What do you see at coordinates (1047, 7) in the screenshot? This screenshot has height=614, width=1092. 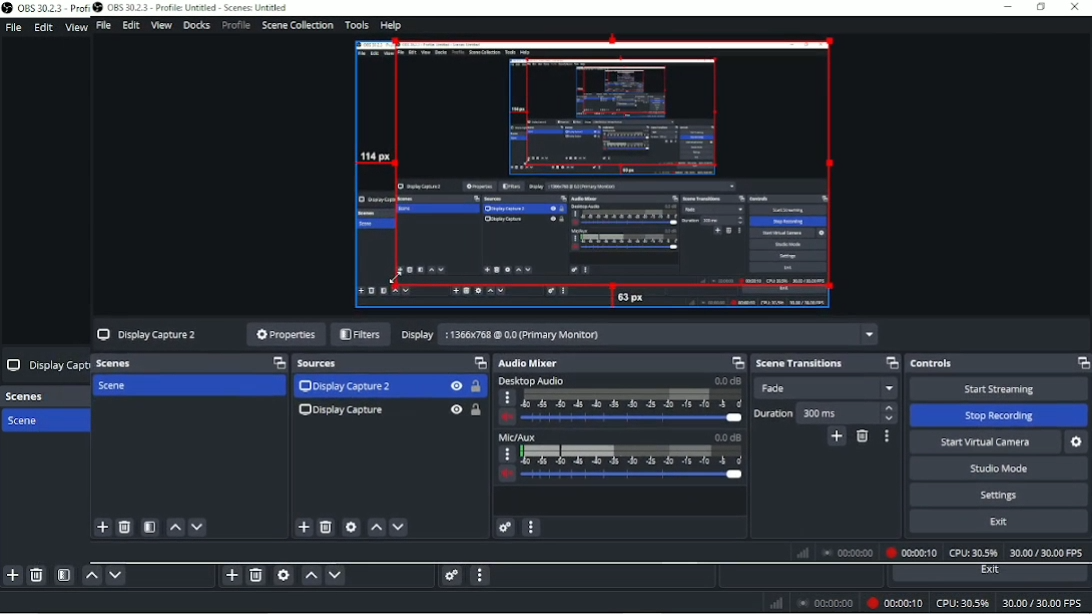 I see `maximize` at bounding box center [1047, 7].